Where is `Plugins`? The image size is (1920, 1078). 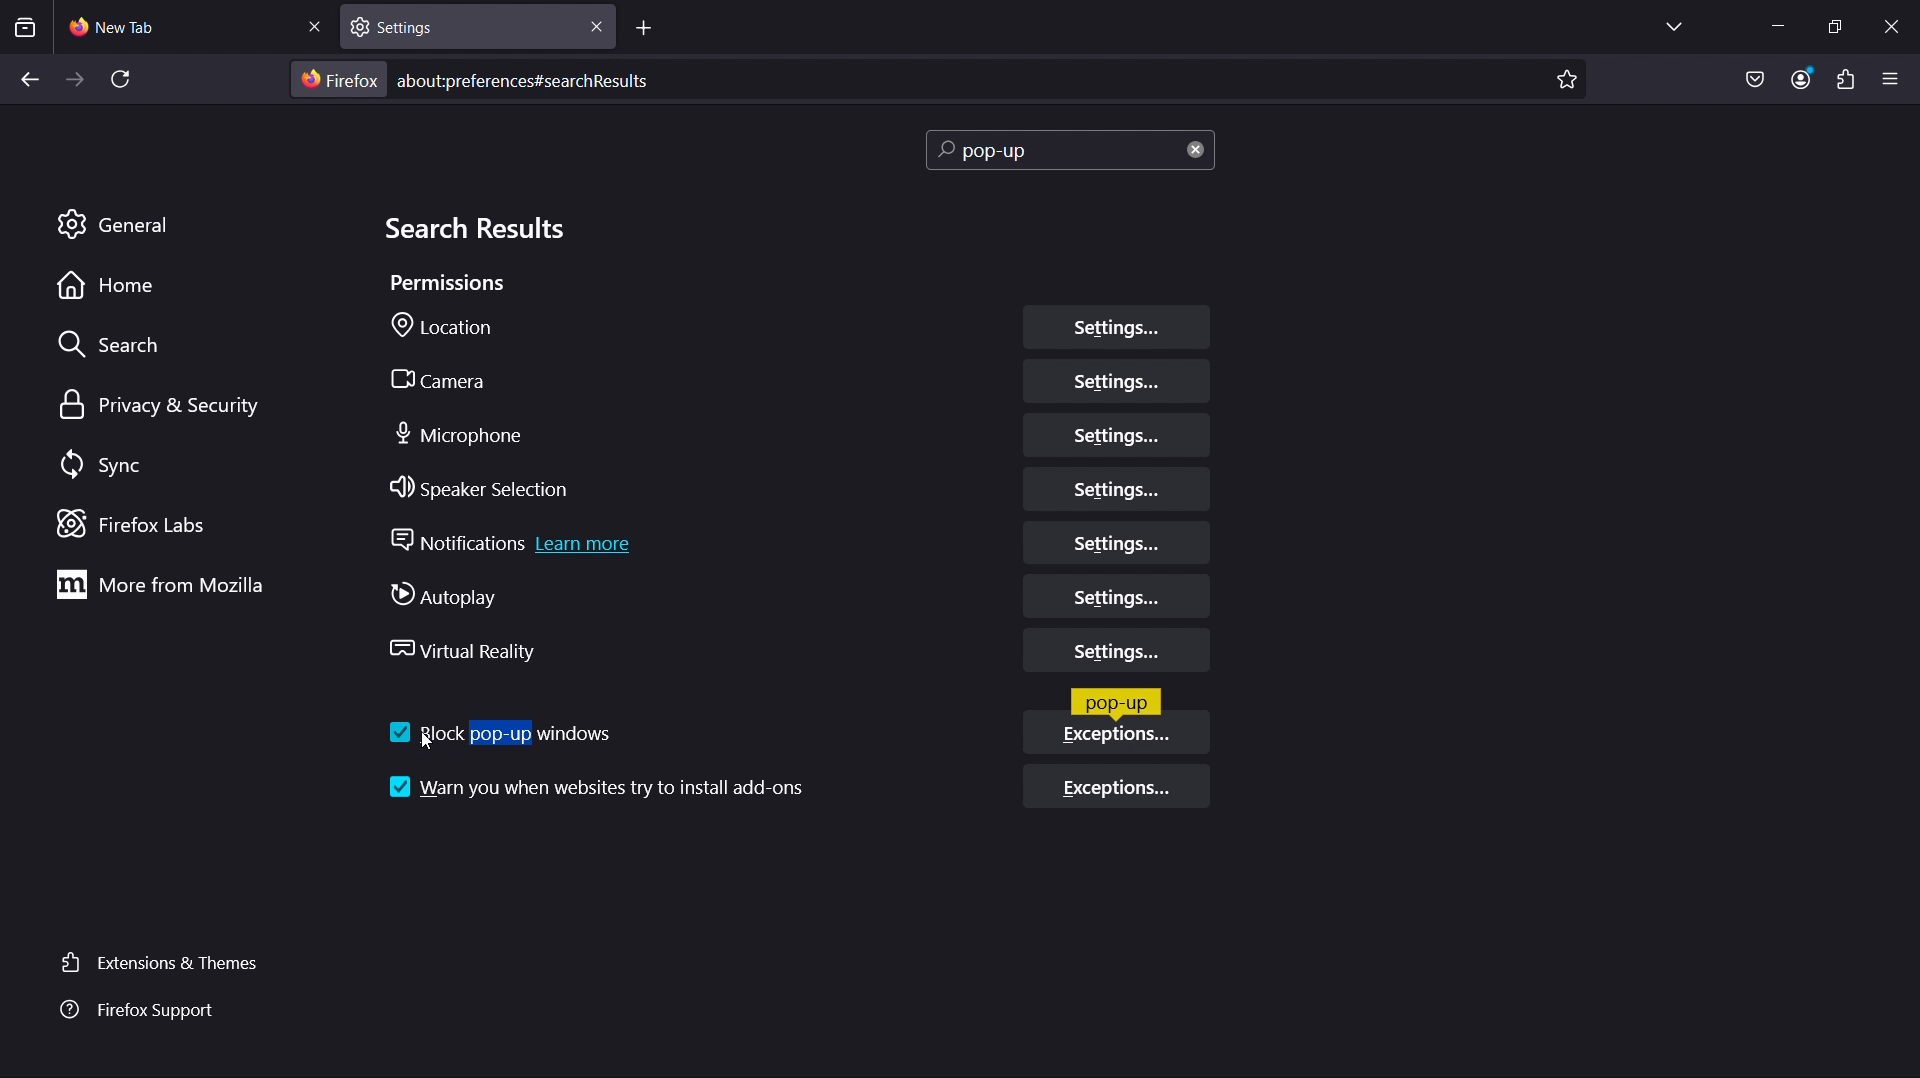 Plugins is located at coordinates (1845, 79).